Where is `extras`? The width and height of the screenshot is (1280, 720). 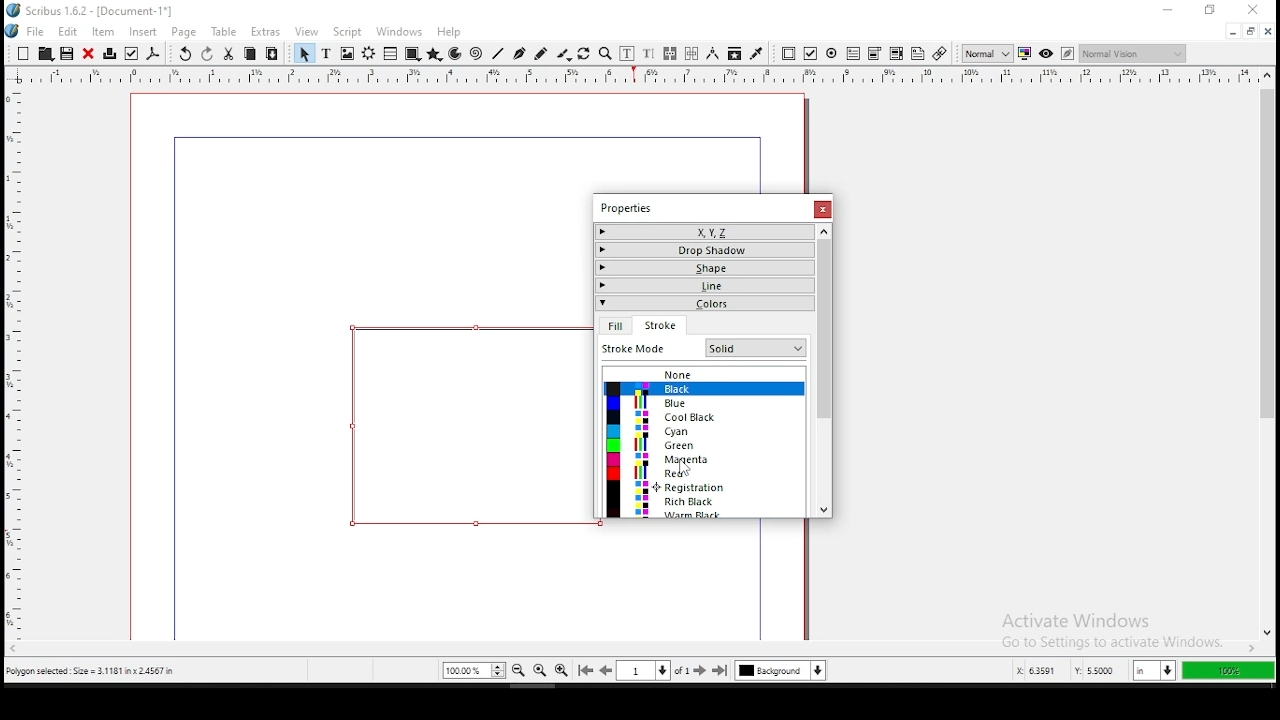
extras is located at coordinates (265, 32).